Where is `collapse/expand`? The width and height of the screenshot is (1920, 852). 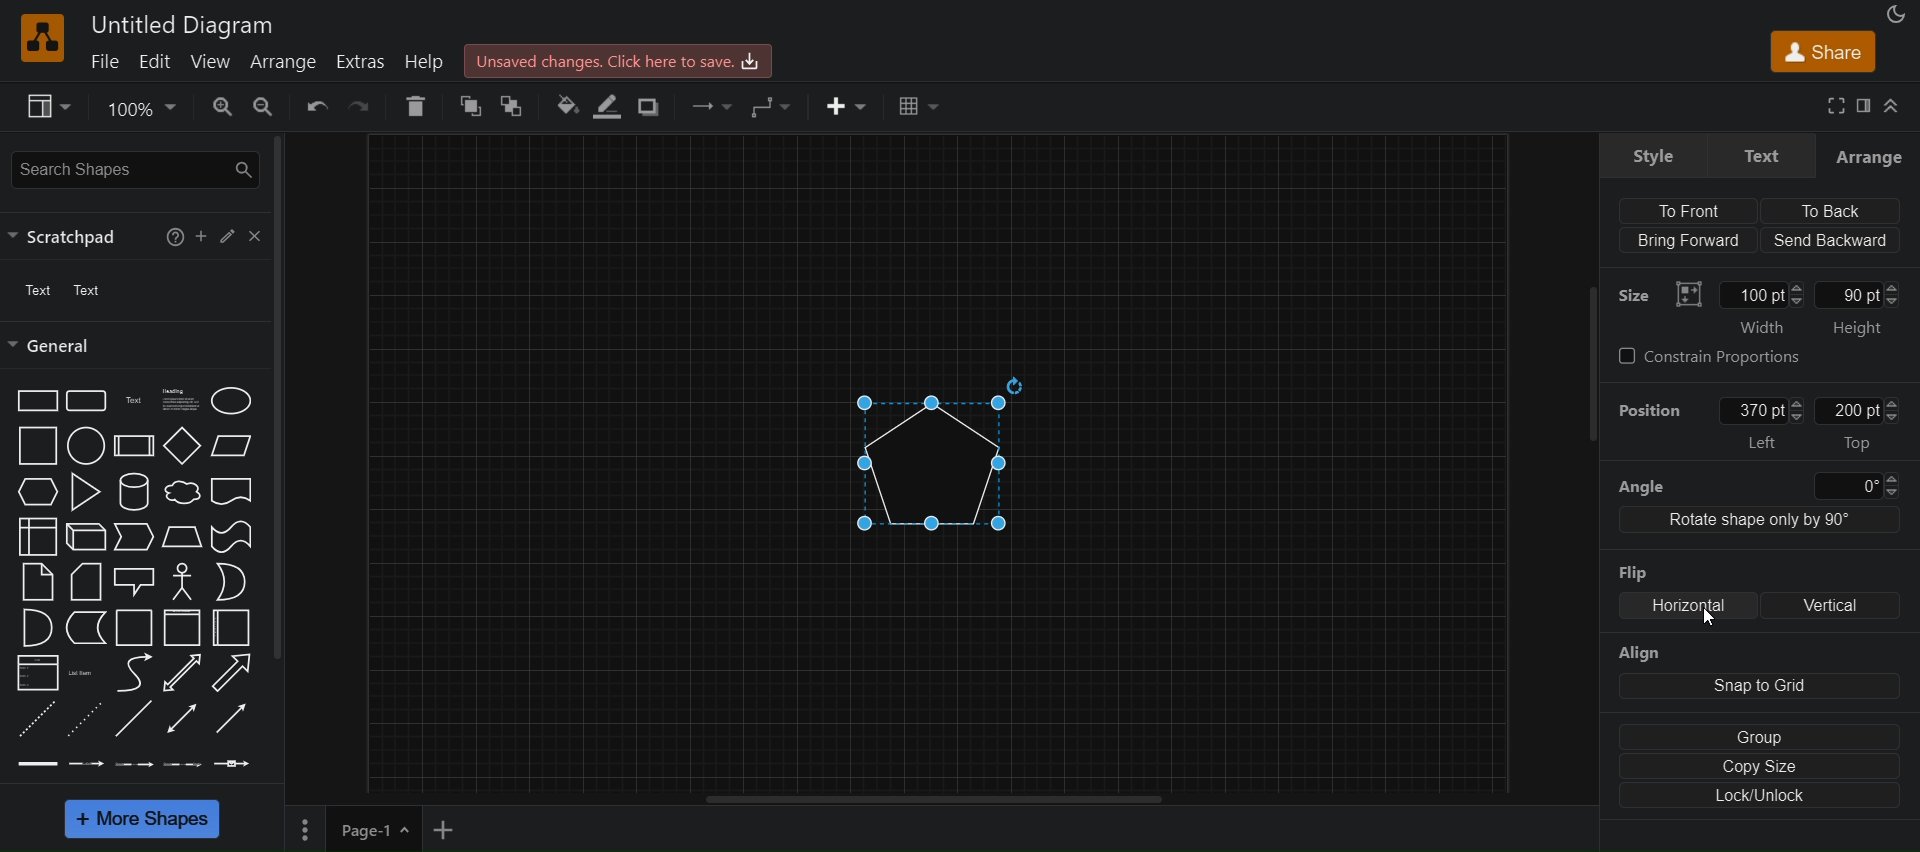 collapse/expand is located at coordinates (1893, 105).